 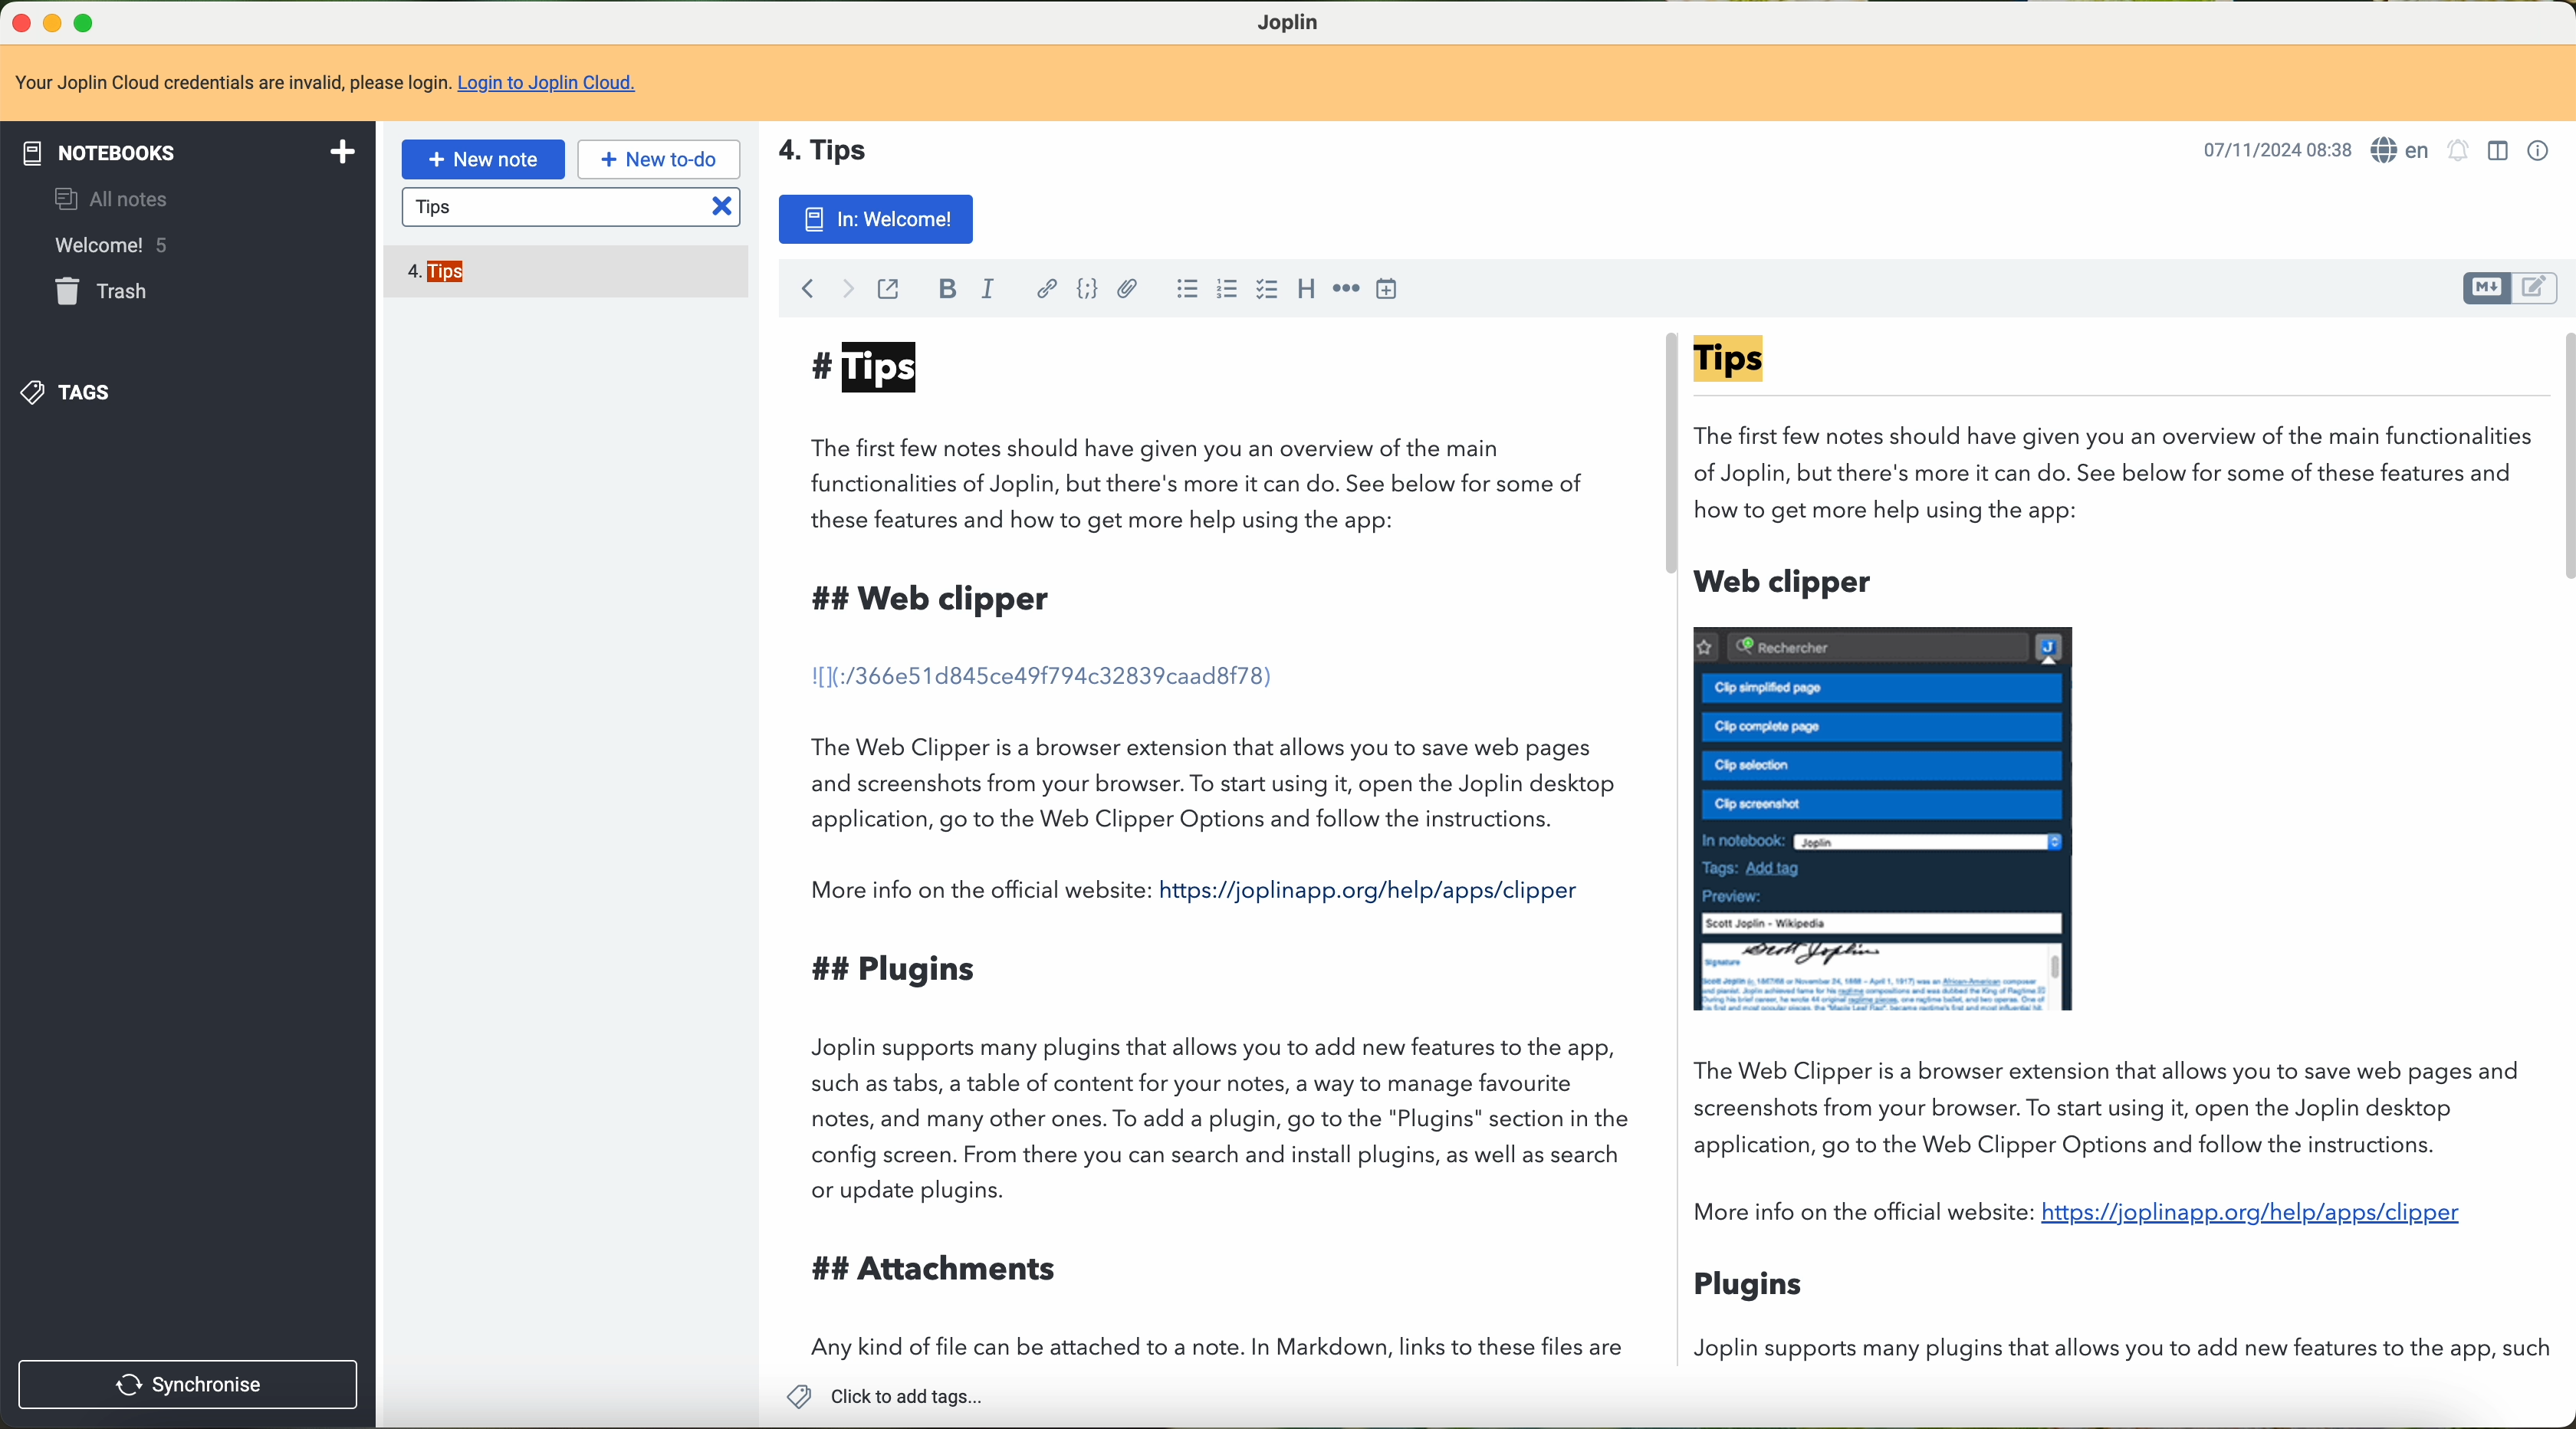 I want to click on insert time, so click(x=1386, y=292).